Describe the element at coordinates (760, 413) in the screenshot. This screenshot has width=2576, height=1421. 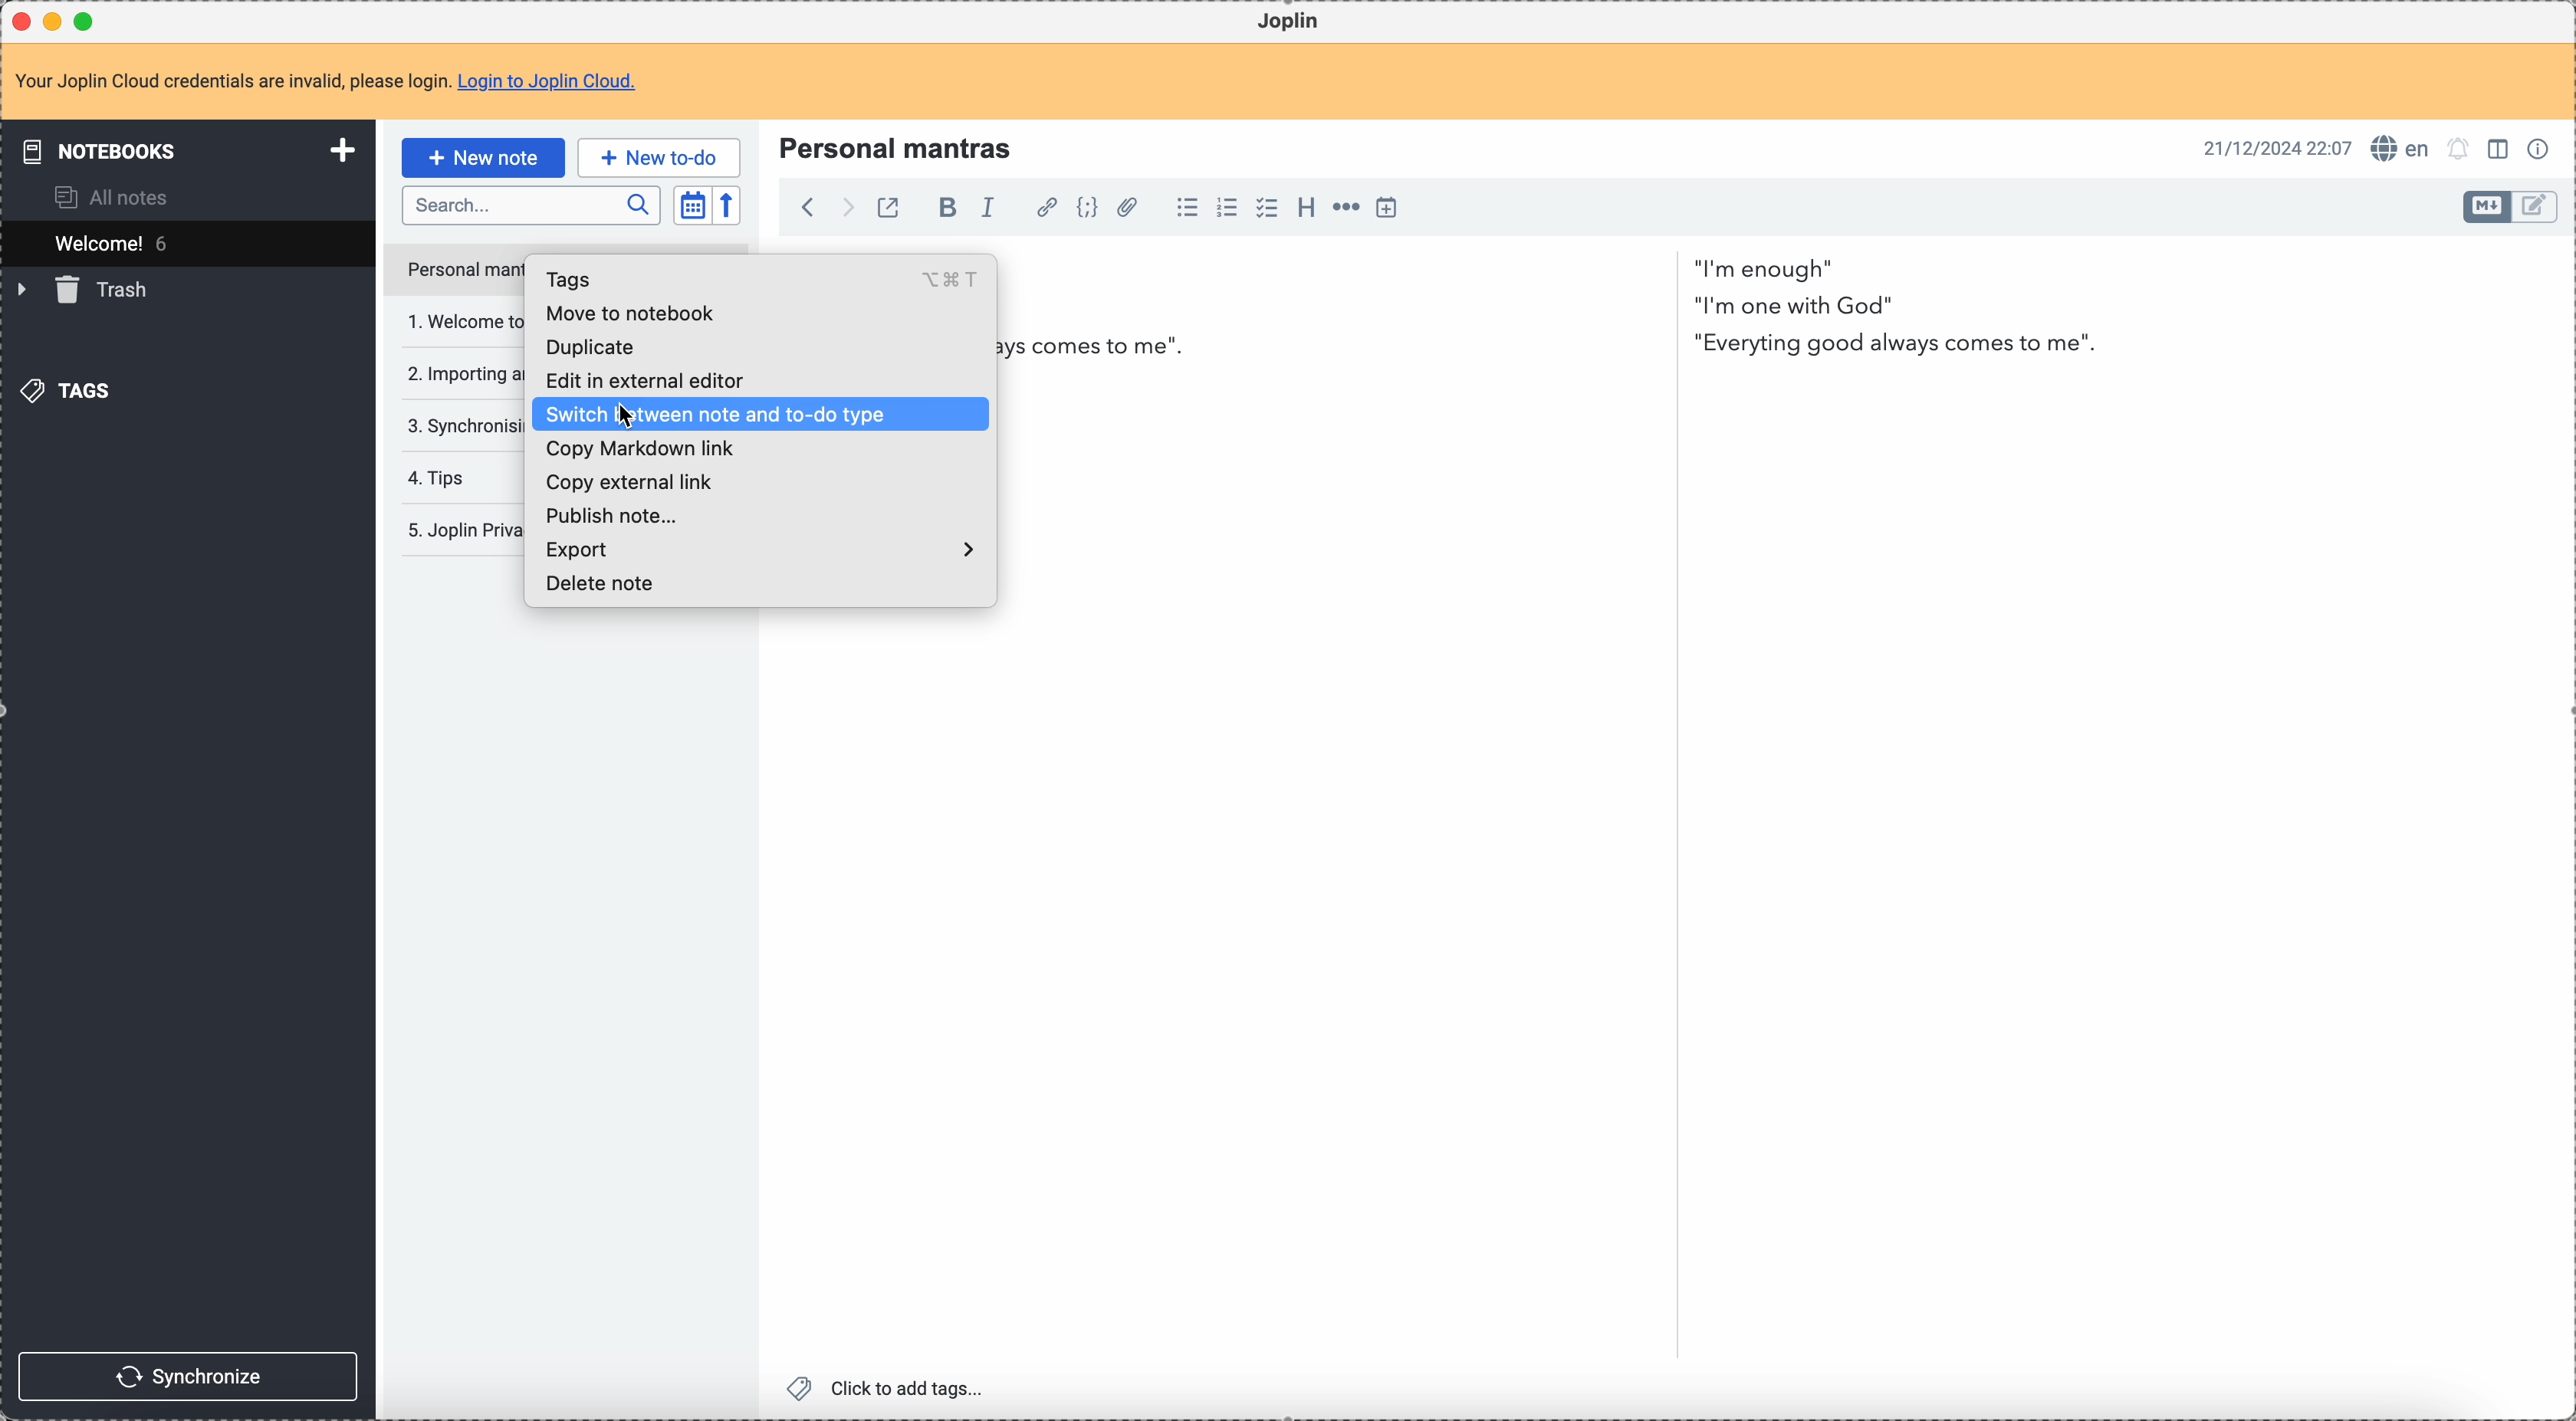
I see `click on switch between note and to-do type` at that location.